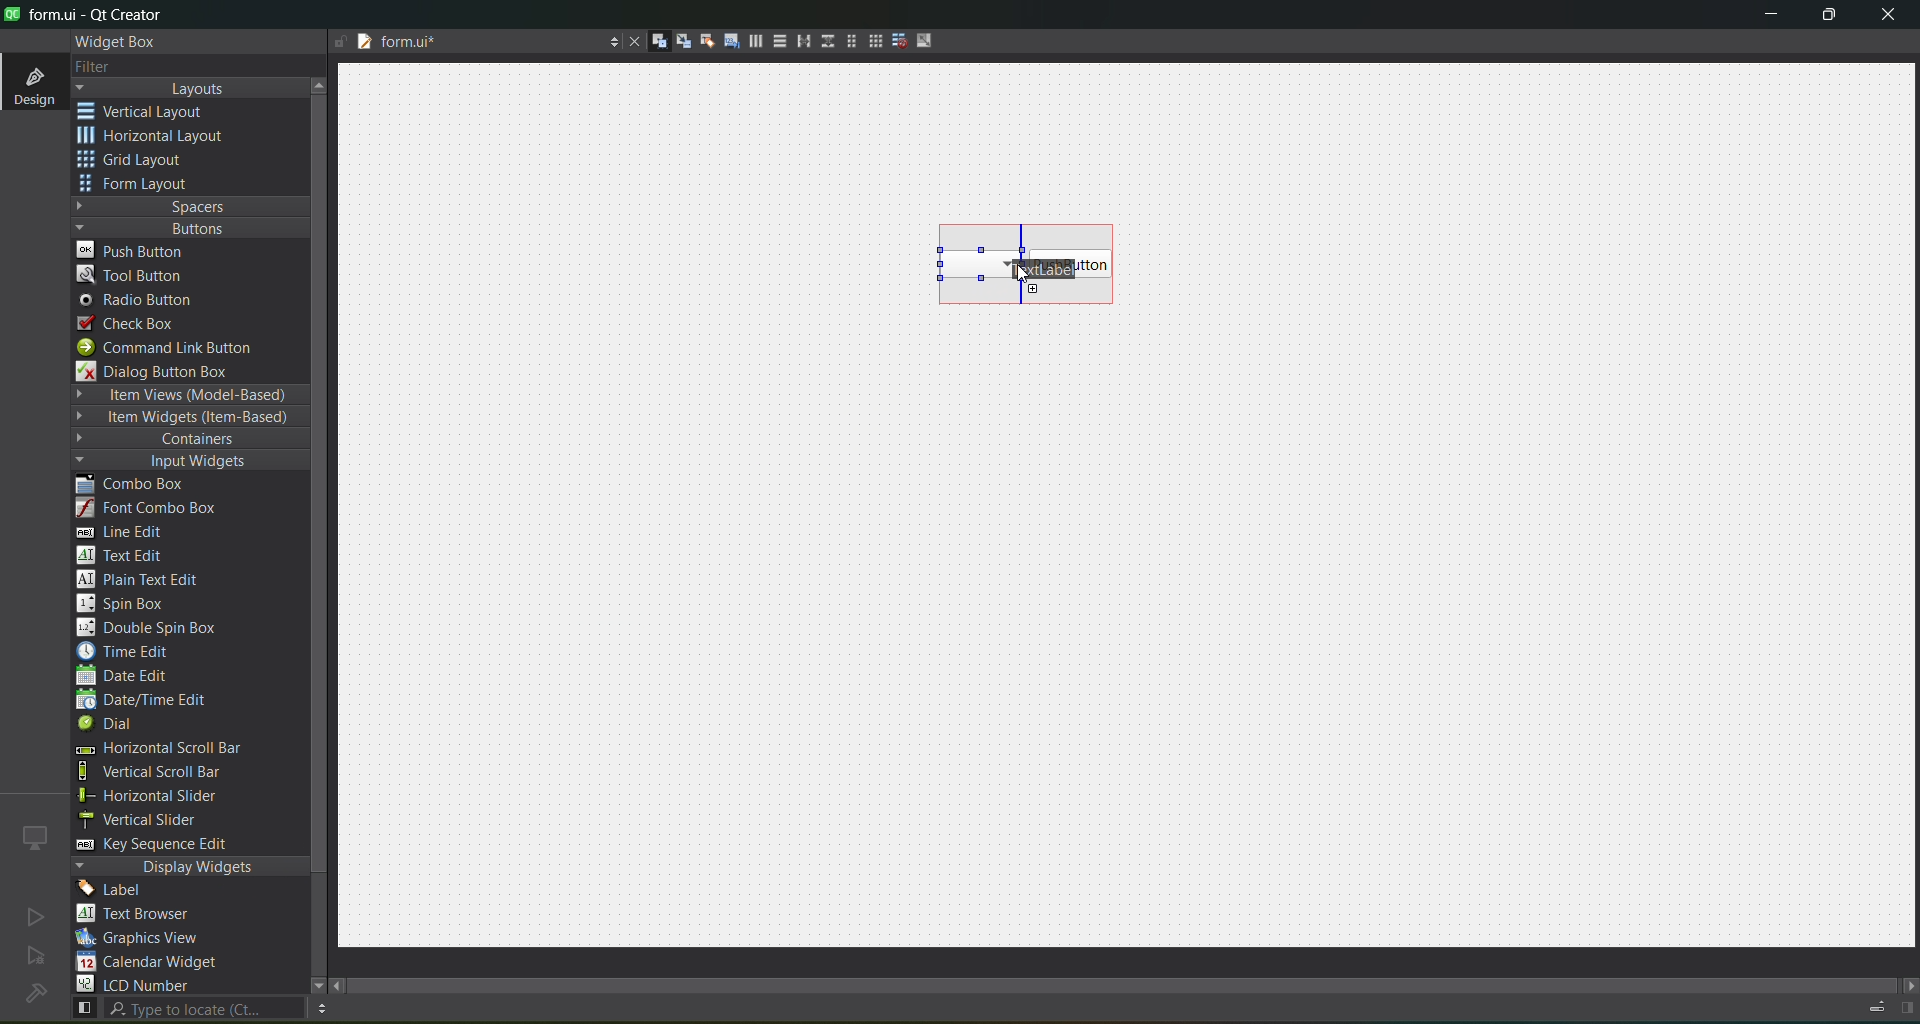  Describe the element at coordinates (724, 44) in the screenshot. I see `edit tab` at that location.